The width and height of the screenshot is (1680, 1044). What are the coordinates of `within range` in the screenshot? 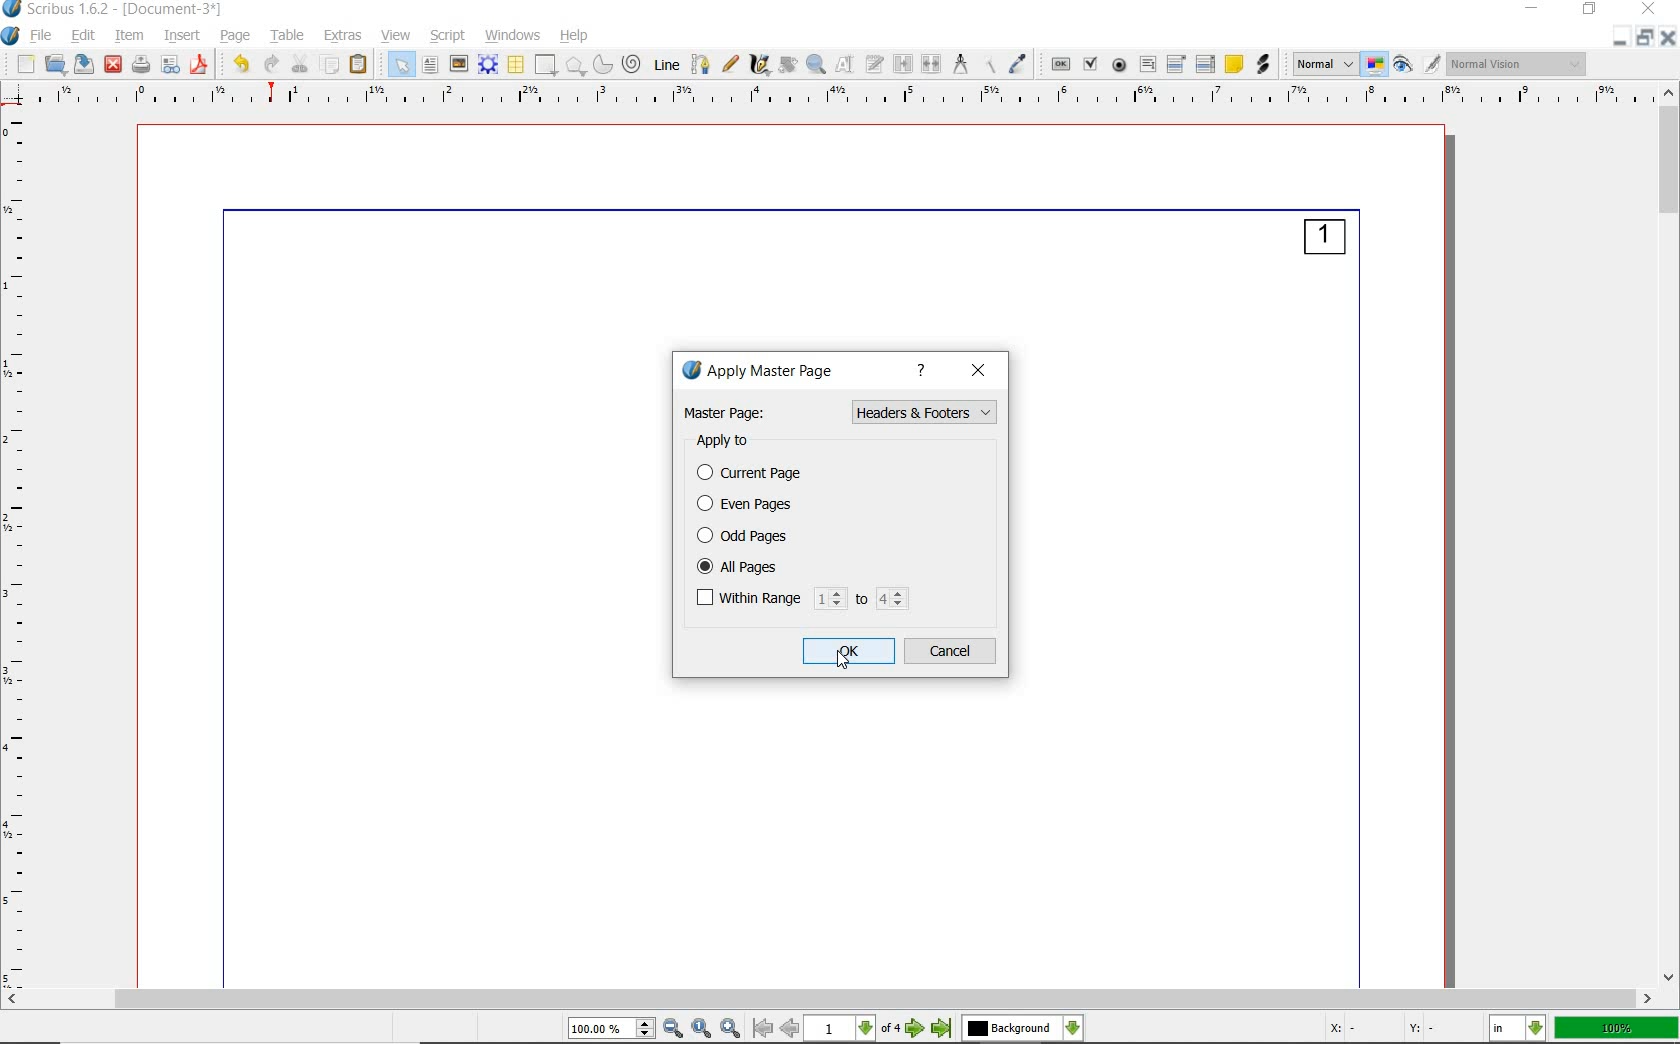 It's located at (803, 599).